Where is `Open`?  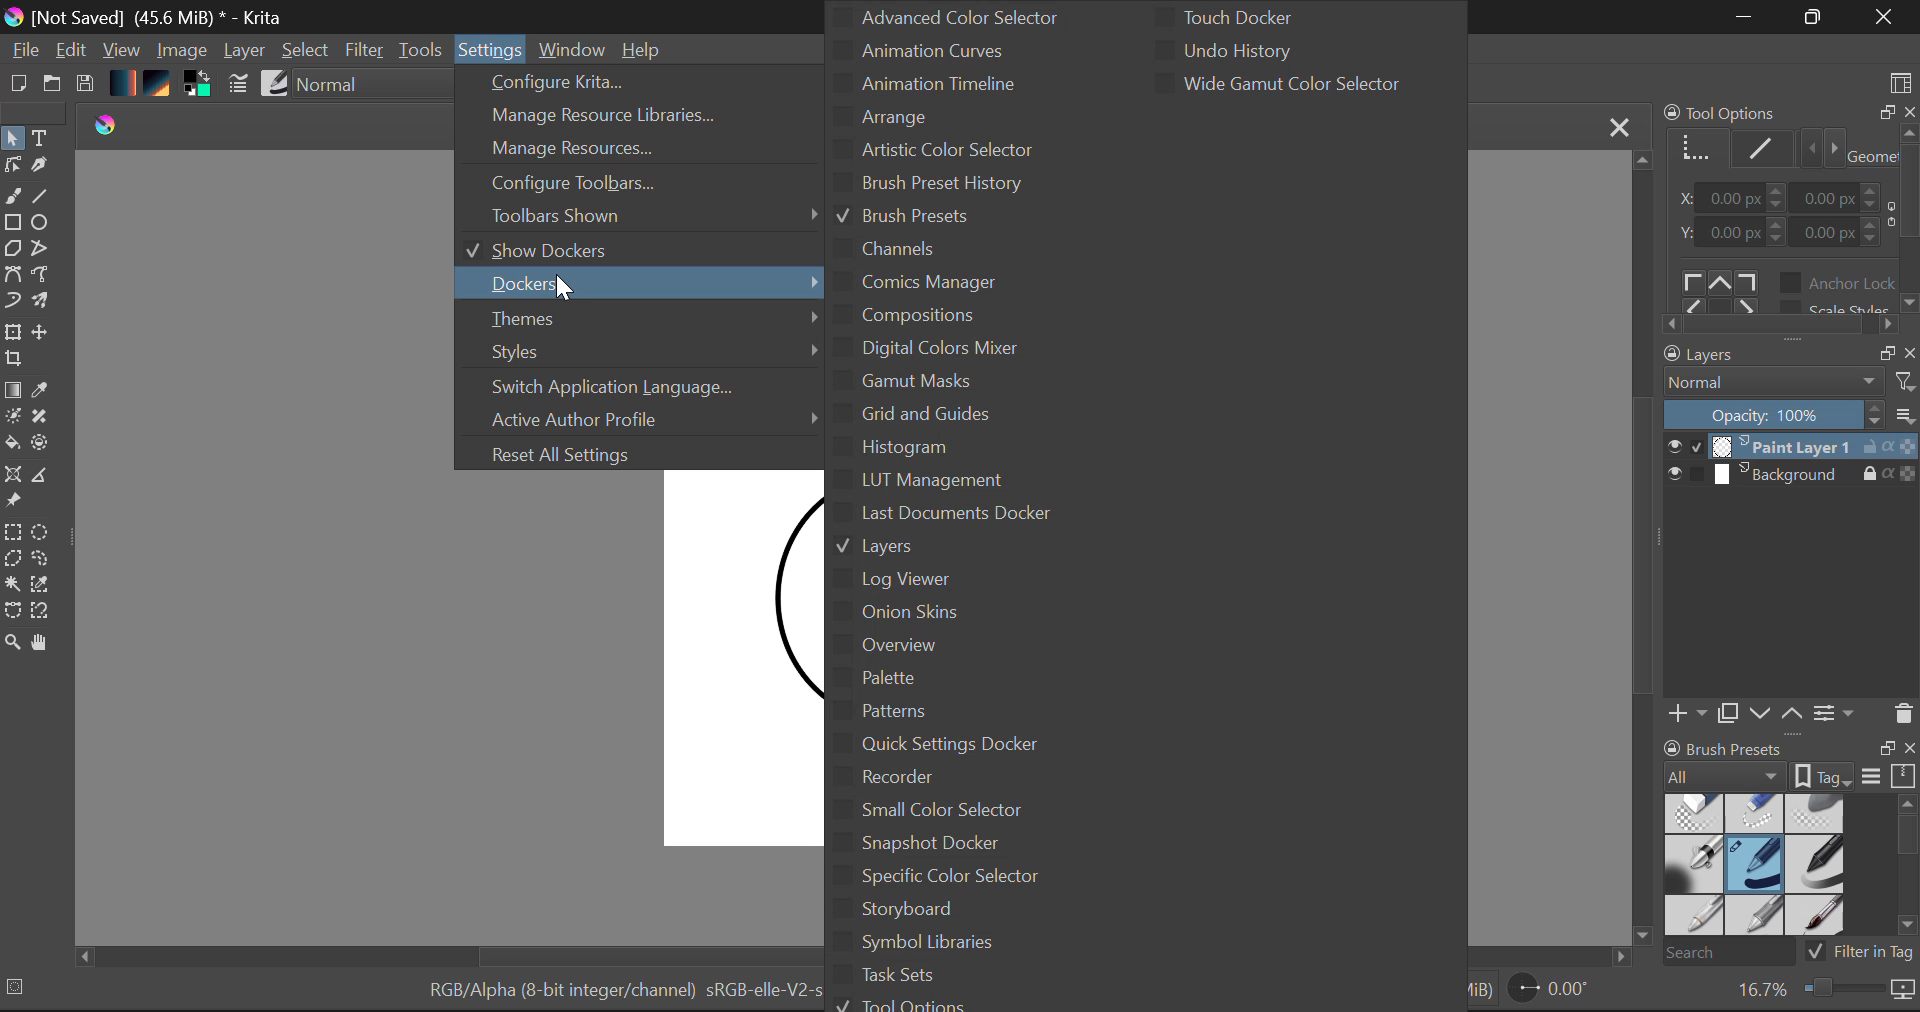 Open is located at coordinates (52, 85).